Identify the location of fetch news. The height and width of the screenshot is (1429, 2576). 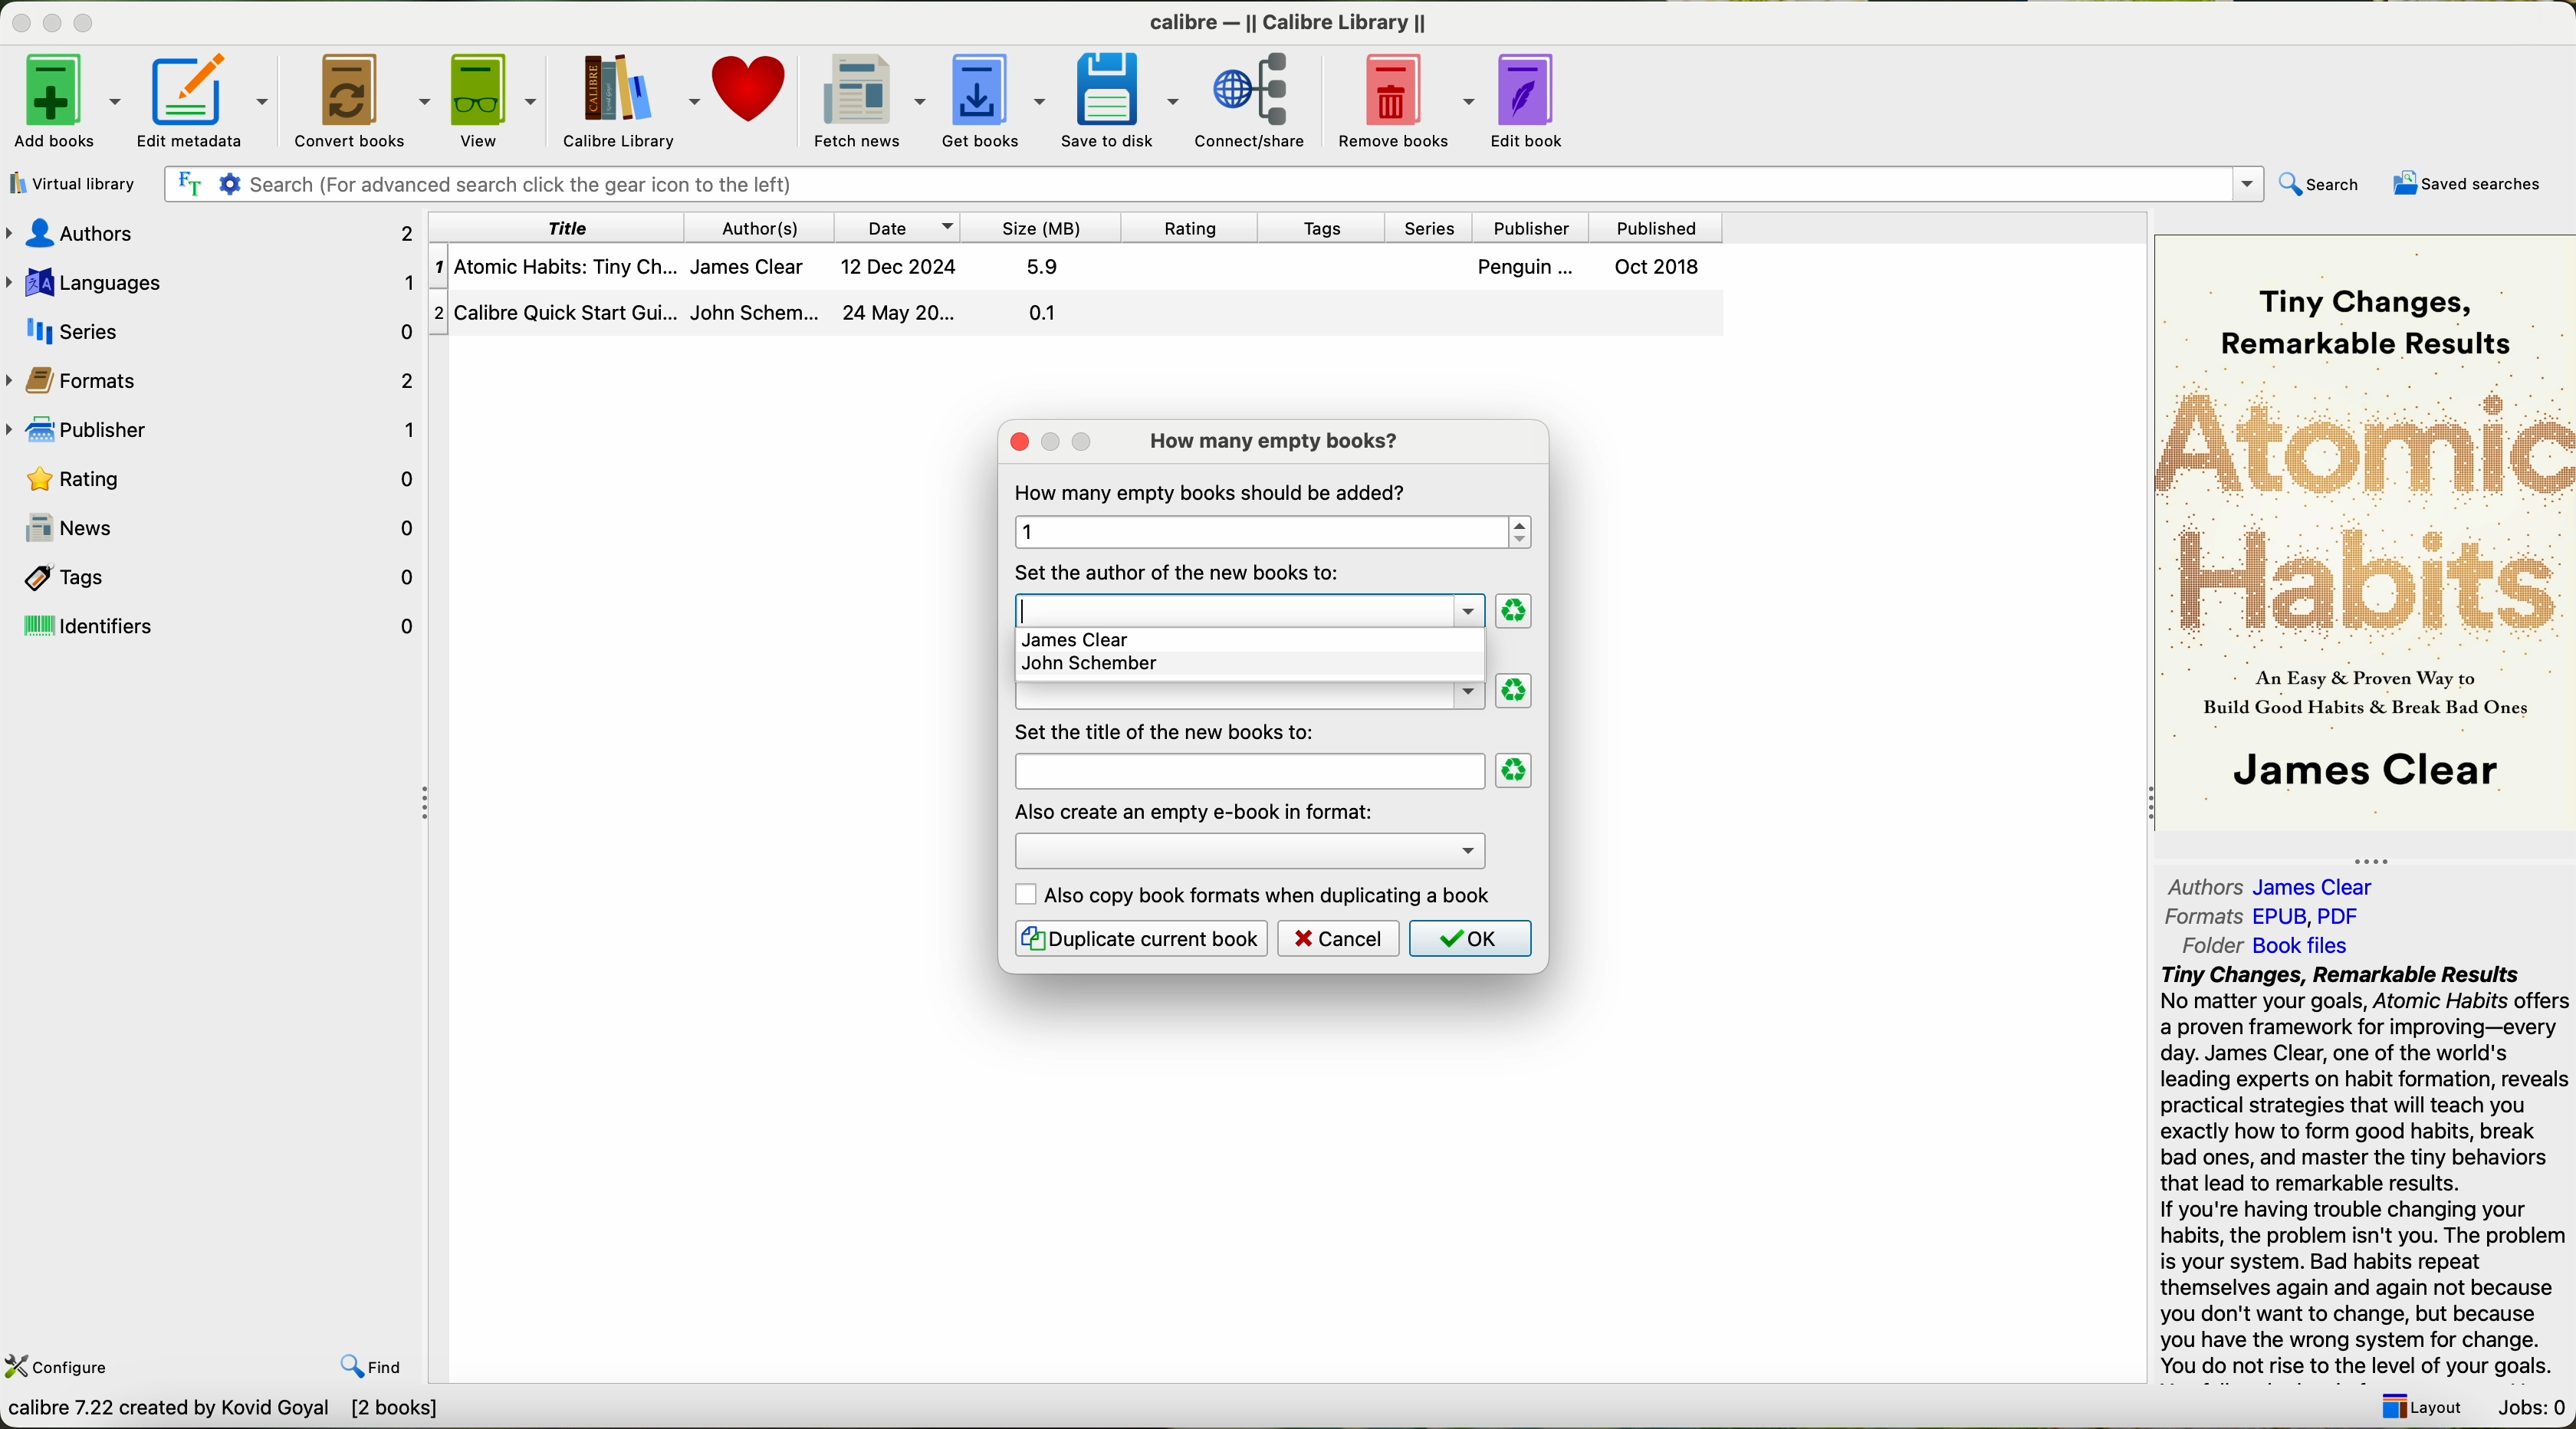
(864, 99).